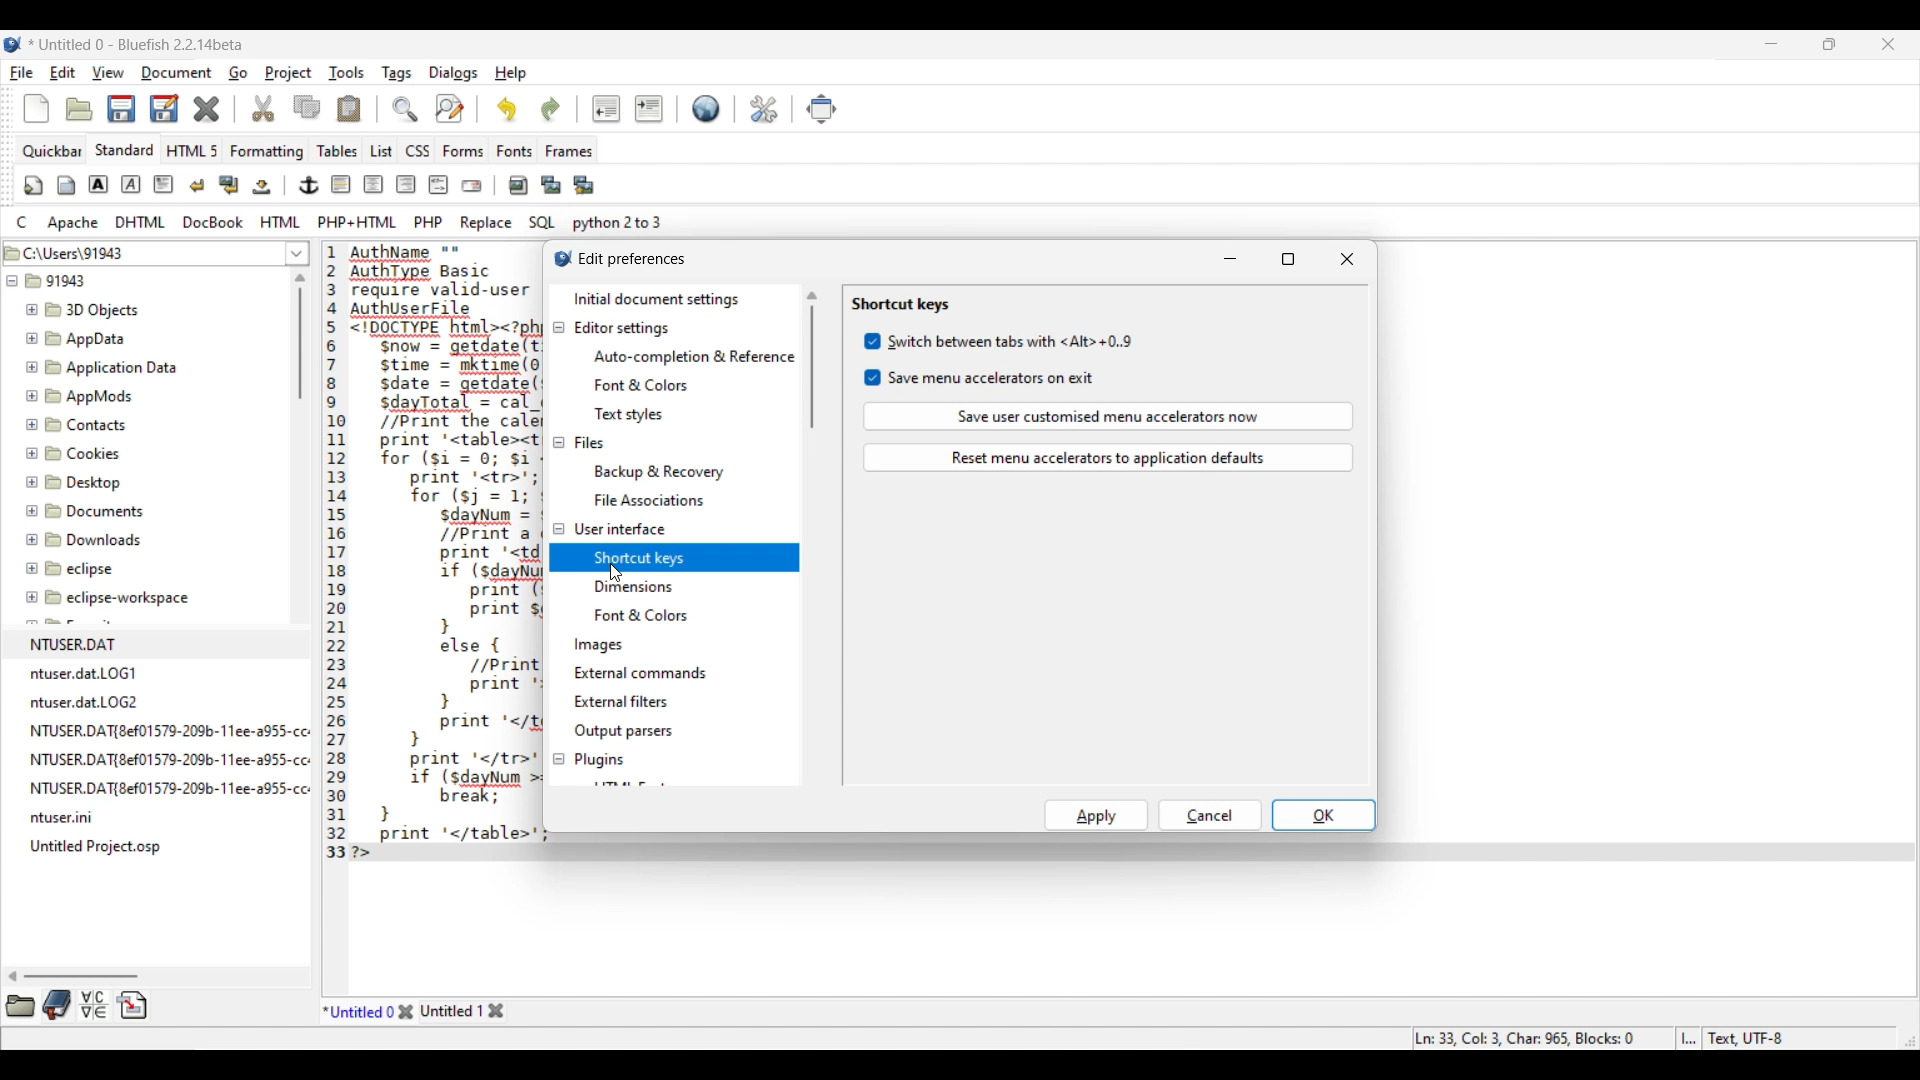 This screenshot has width=1920, height=1080. Describe the element at coordinates (381, 151) in the screenshot. I see `List` at that location.